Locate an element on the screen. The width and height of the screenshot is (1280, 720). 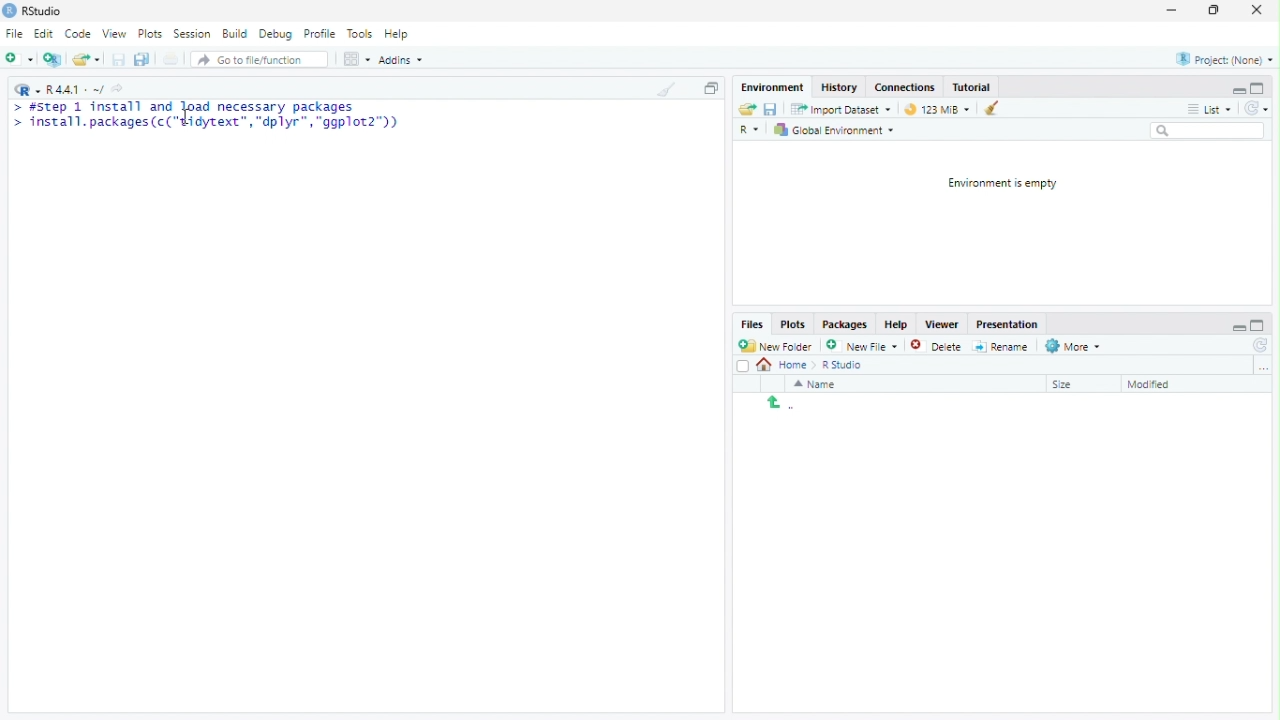
2 tia]. packages CoC" Tl dytent sqnlye nodes
> install. packages (c("didytext", "dplyr", “ggplot2")) is located at coordinates (209, 118).